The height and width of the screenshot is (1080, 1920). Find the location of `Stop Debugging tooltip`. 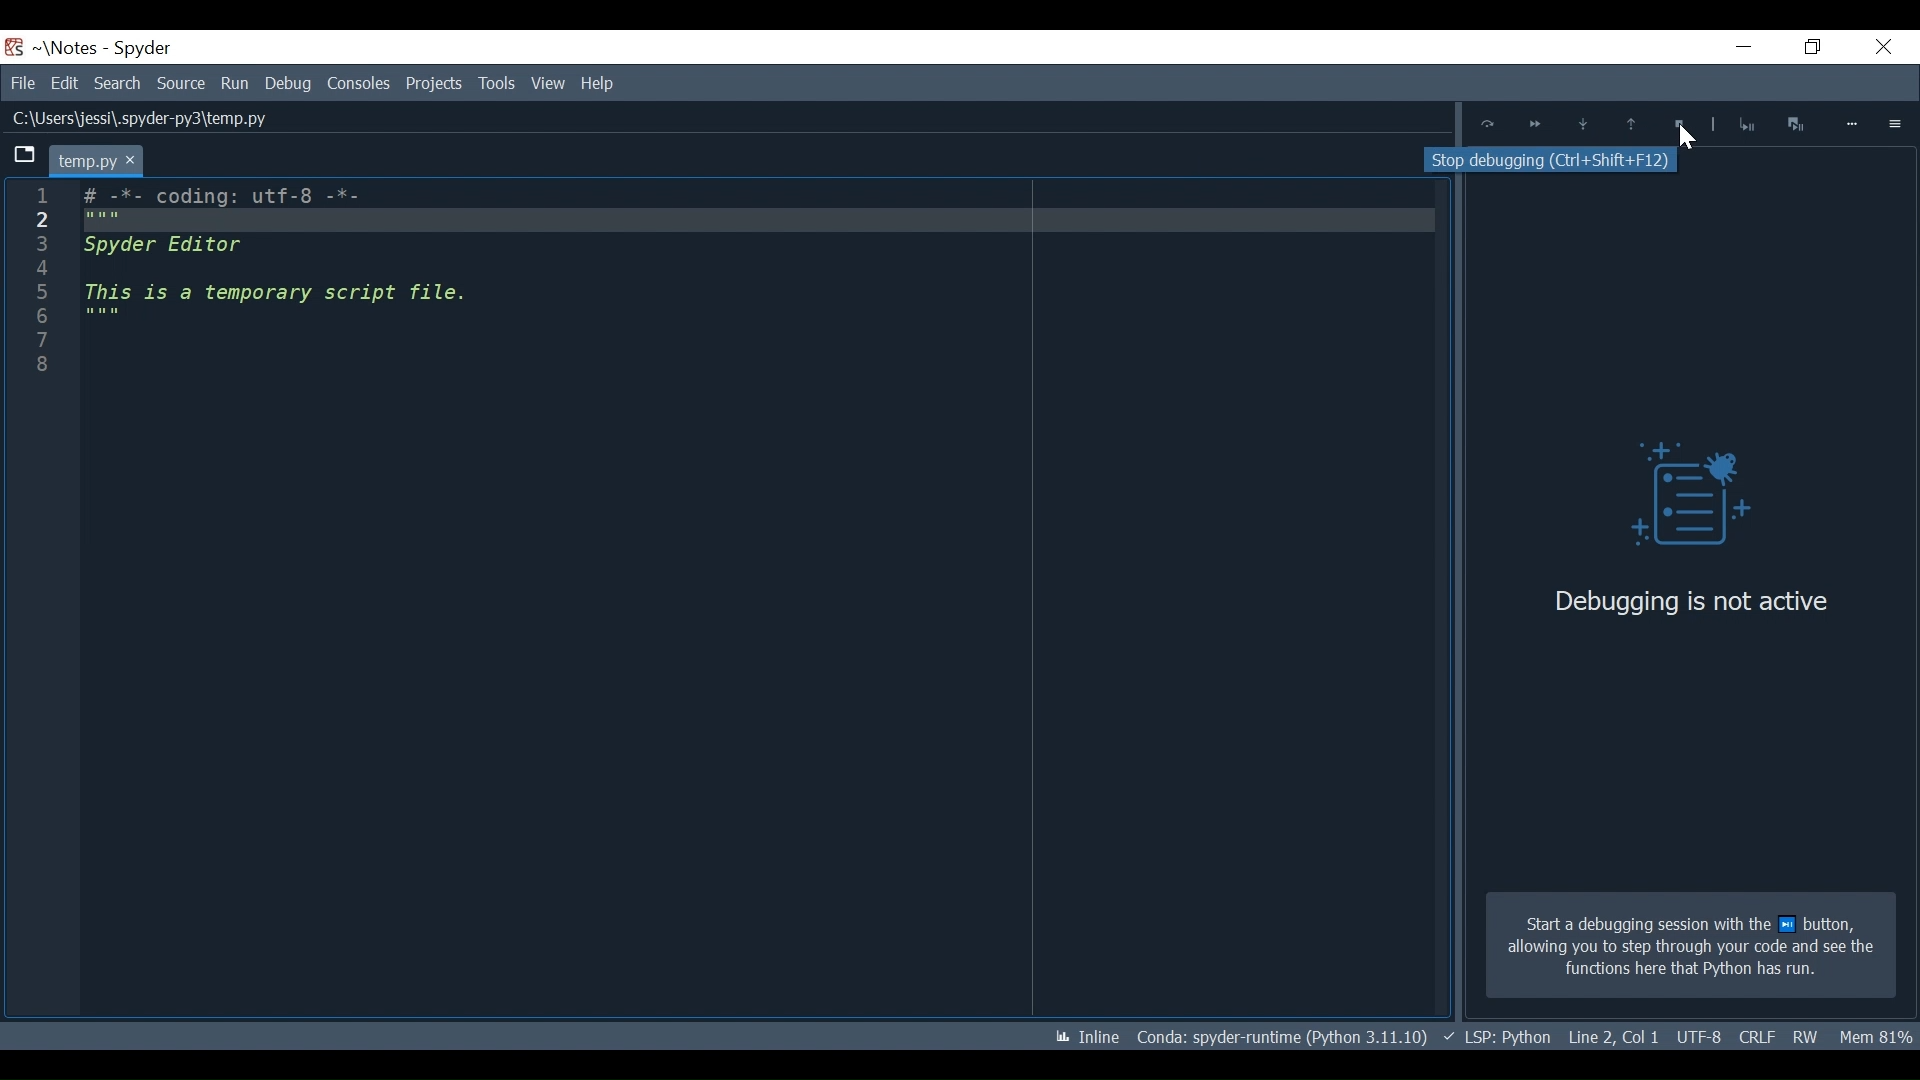

Stop Debugging tooltip is located at coordinates (1559, 163).